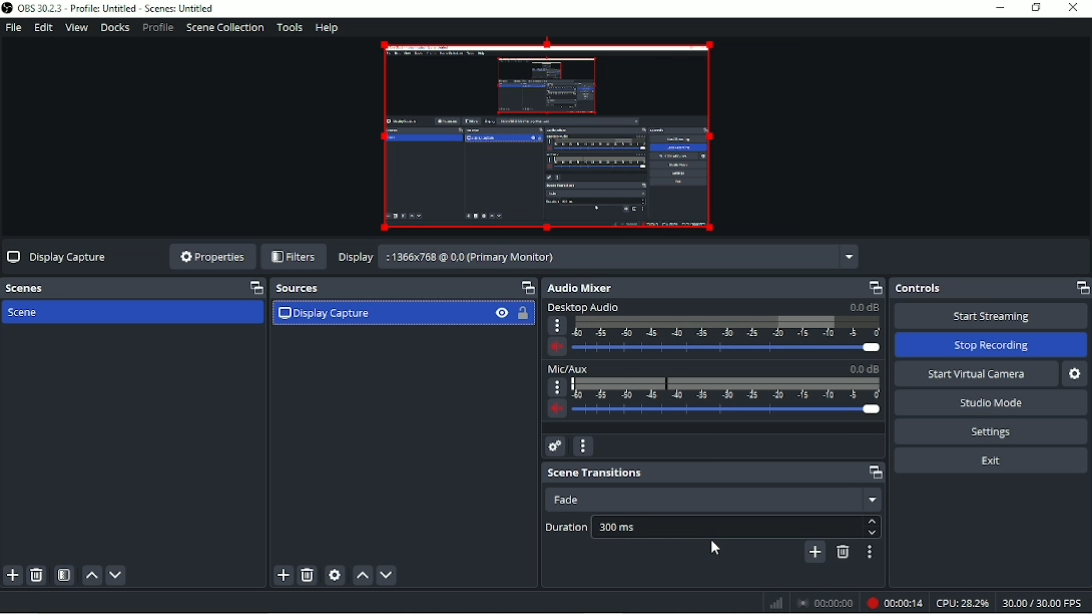  I want to click on Remove selected source (s), so click(310, 575).